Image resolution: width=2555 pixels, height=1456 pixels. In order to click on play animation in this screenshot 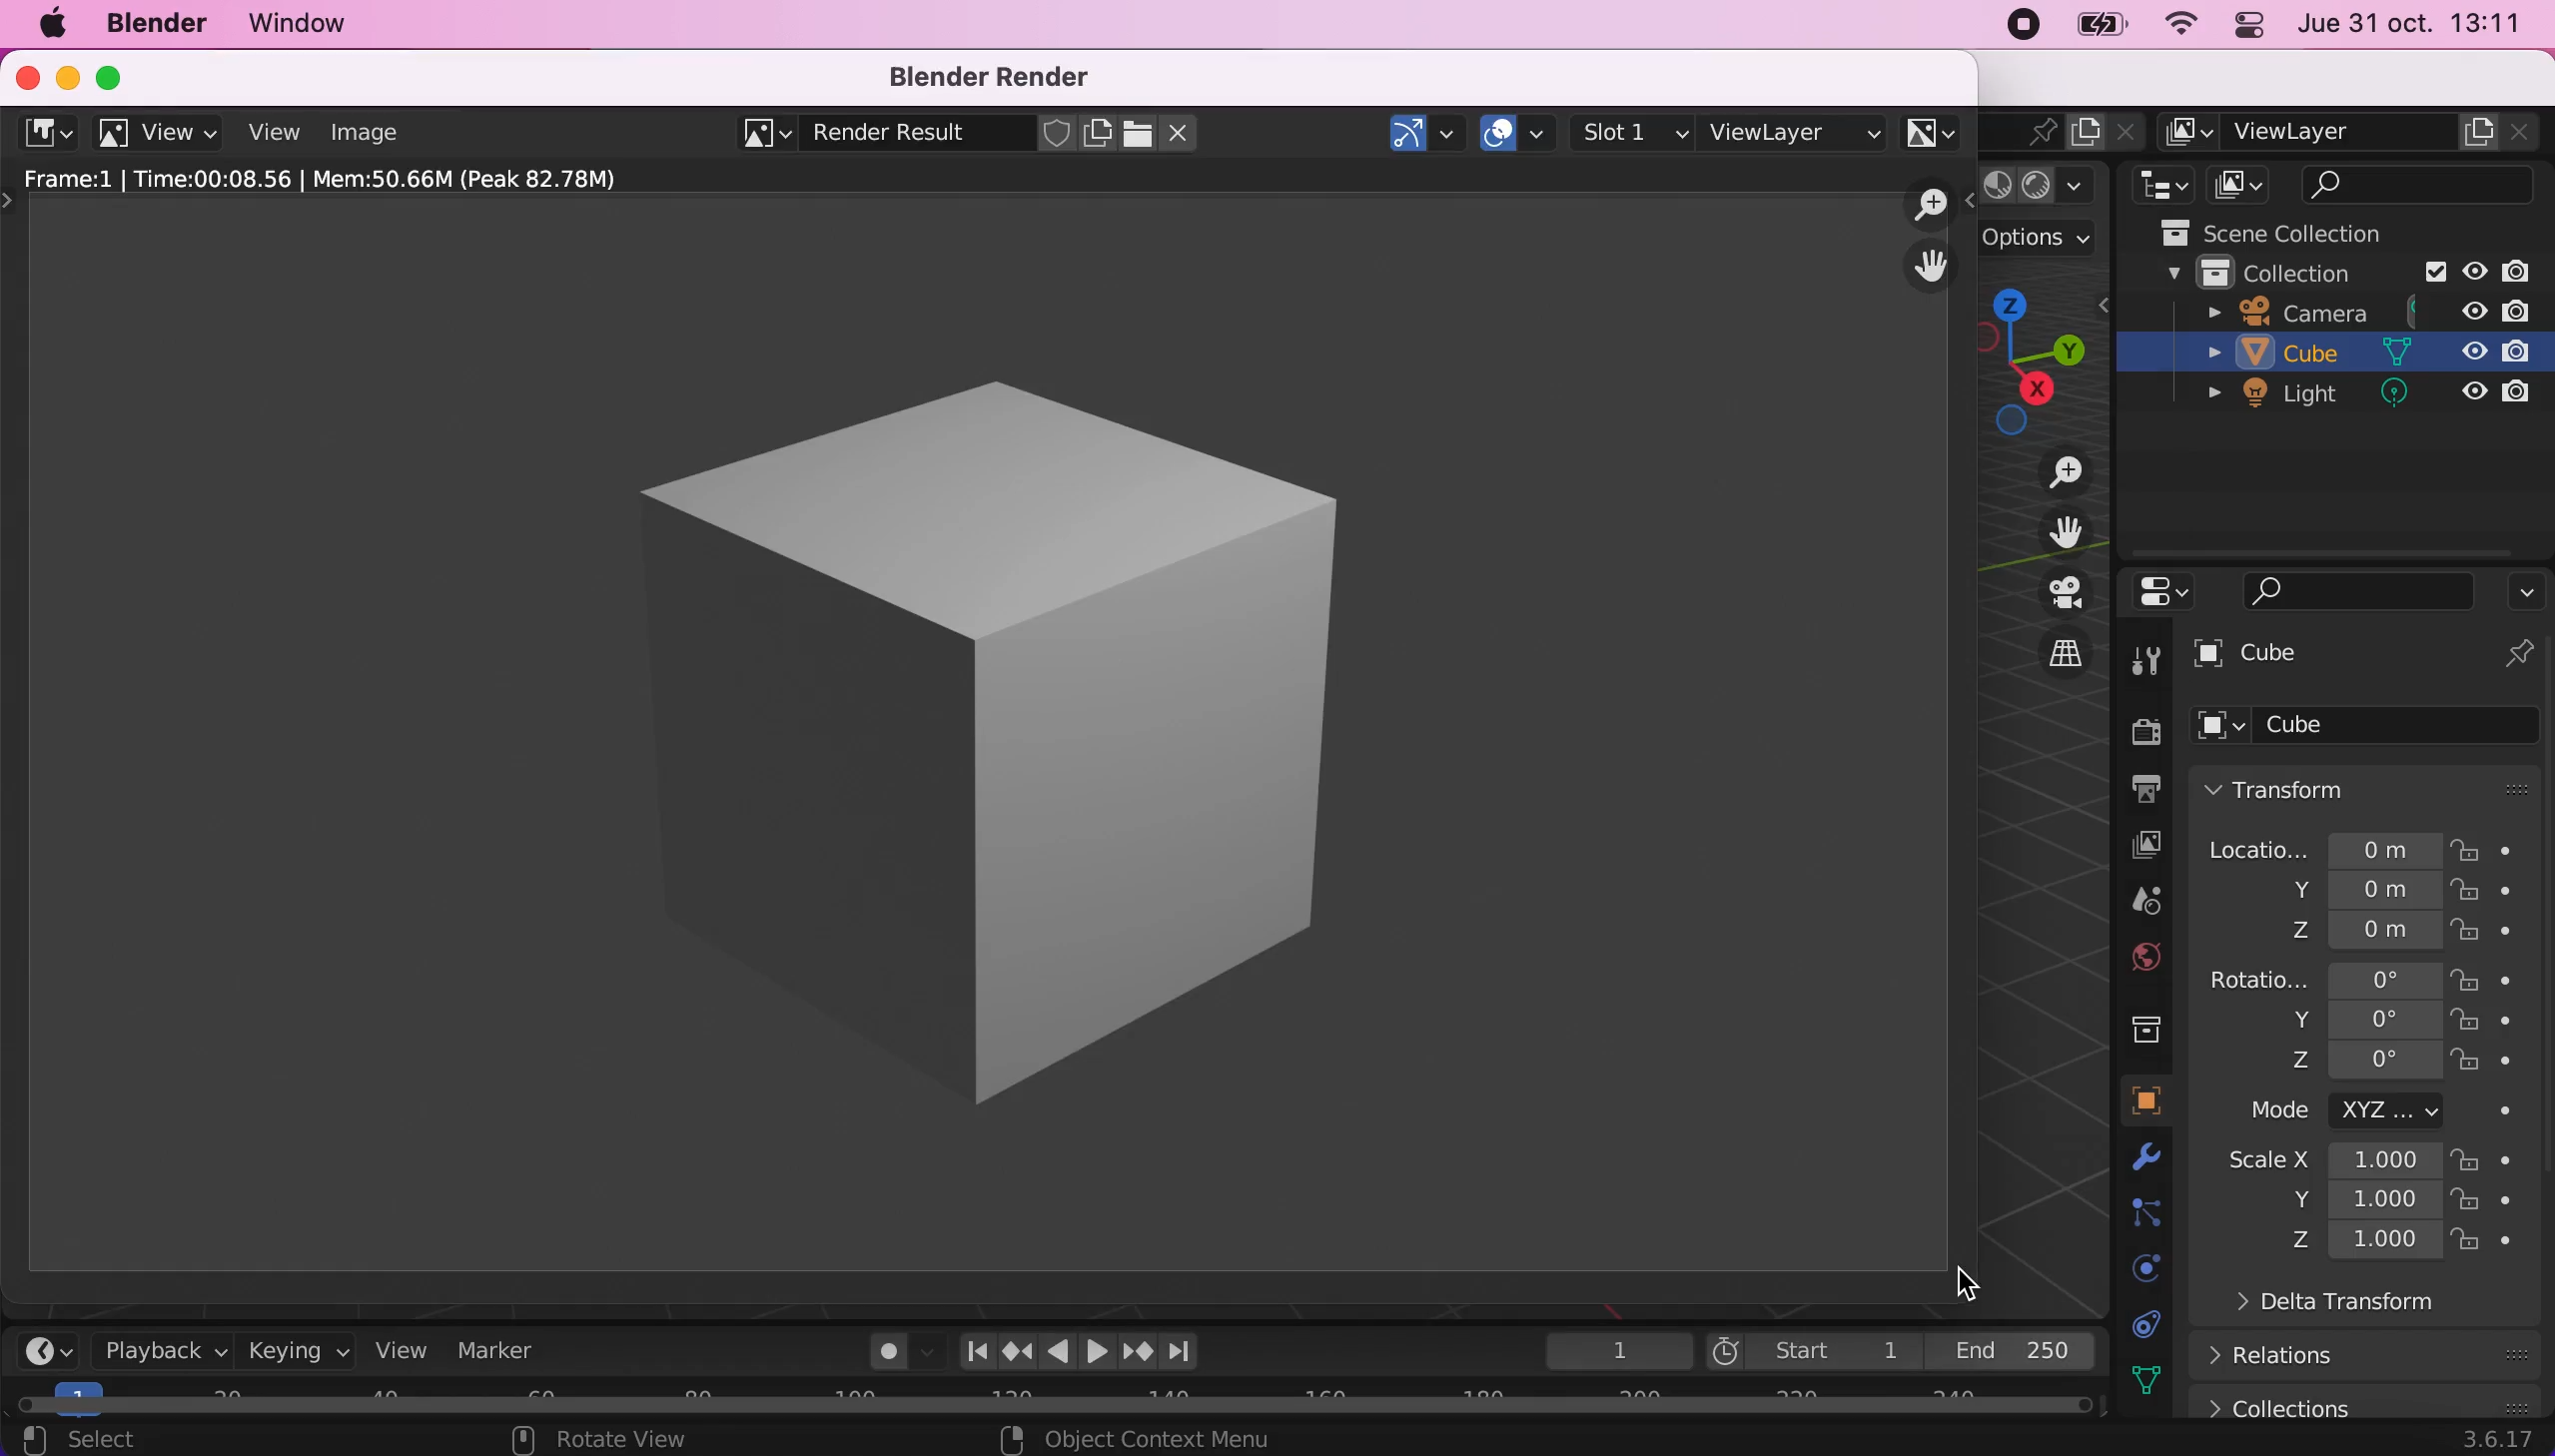, I will do `click(1097, 1351)`.